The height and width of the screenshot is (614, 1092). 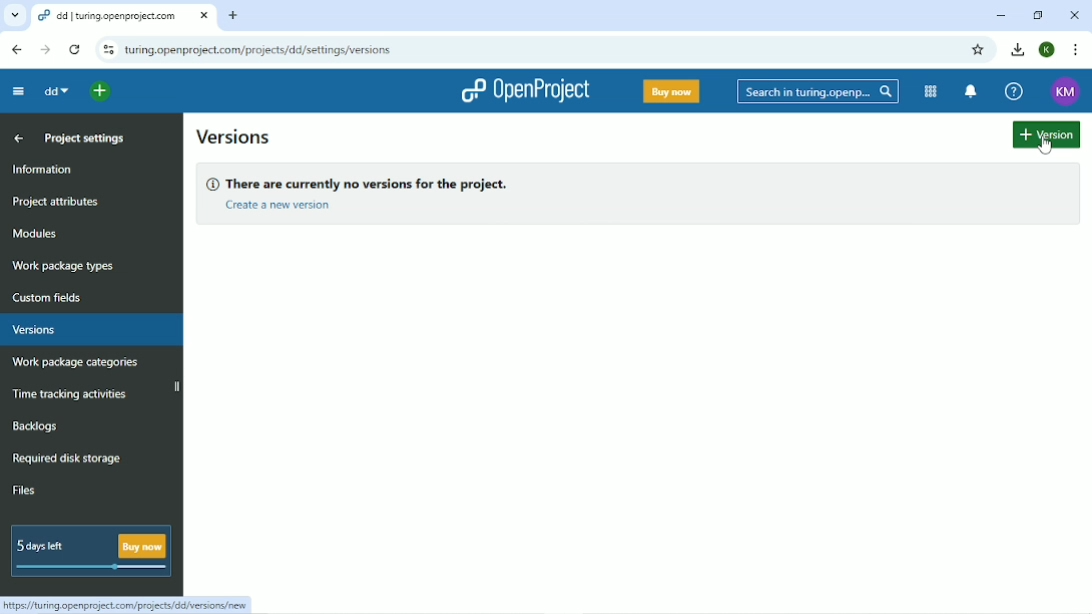 I want to click on Information, so click(x=47, y=169).